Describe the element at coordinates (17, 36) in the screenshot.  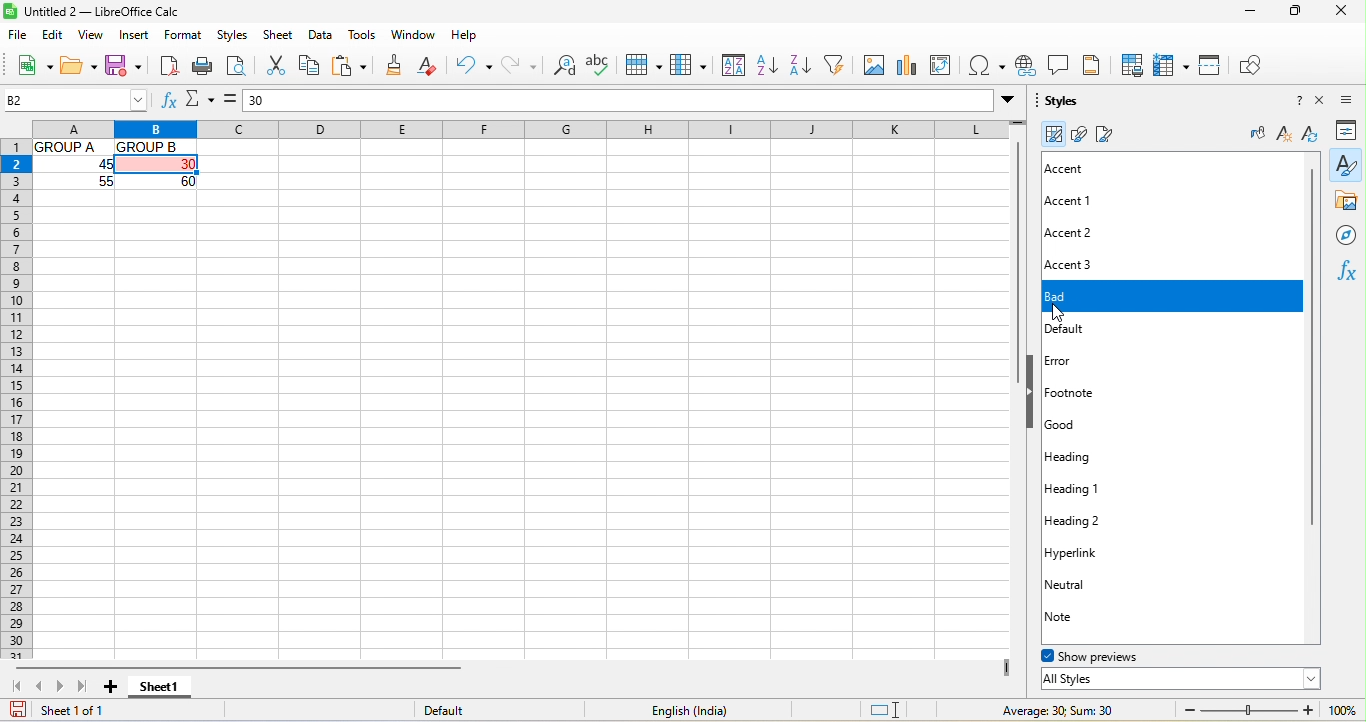
I see `file` at that location.